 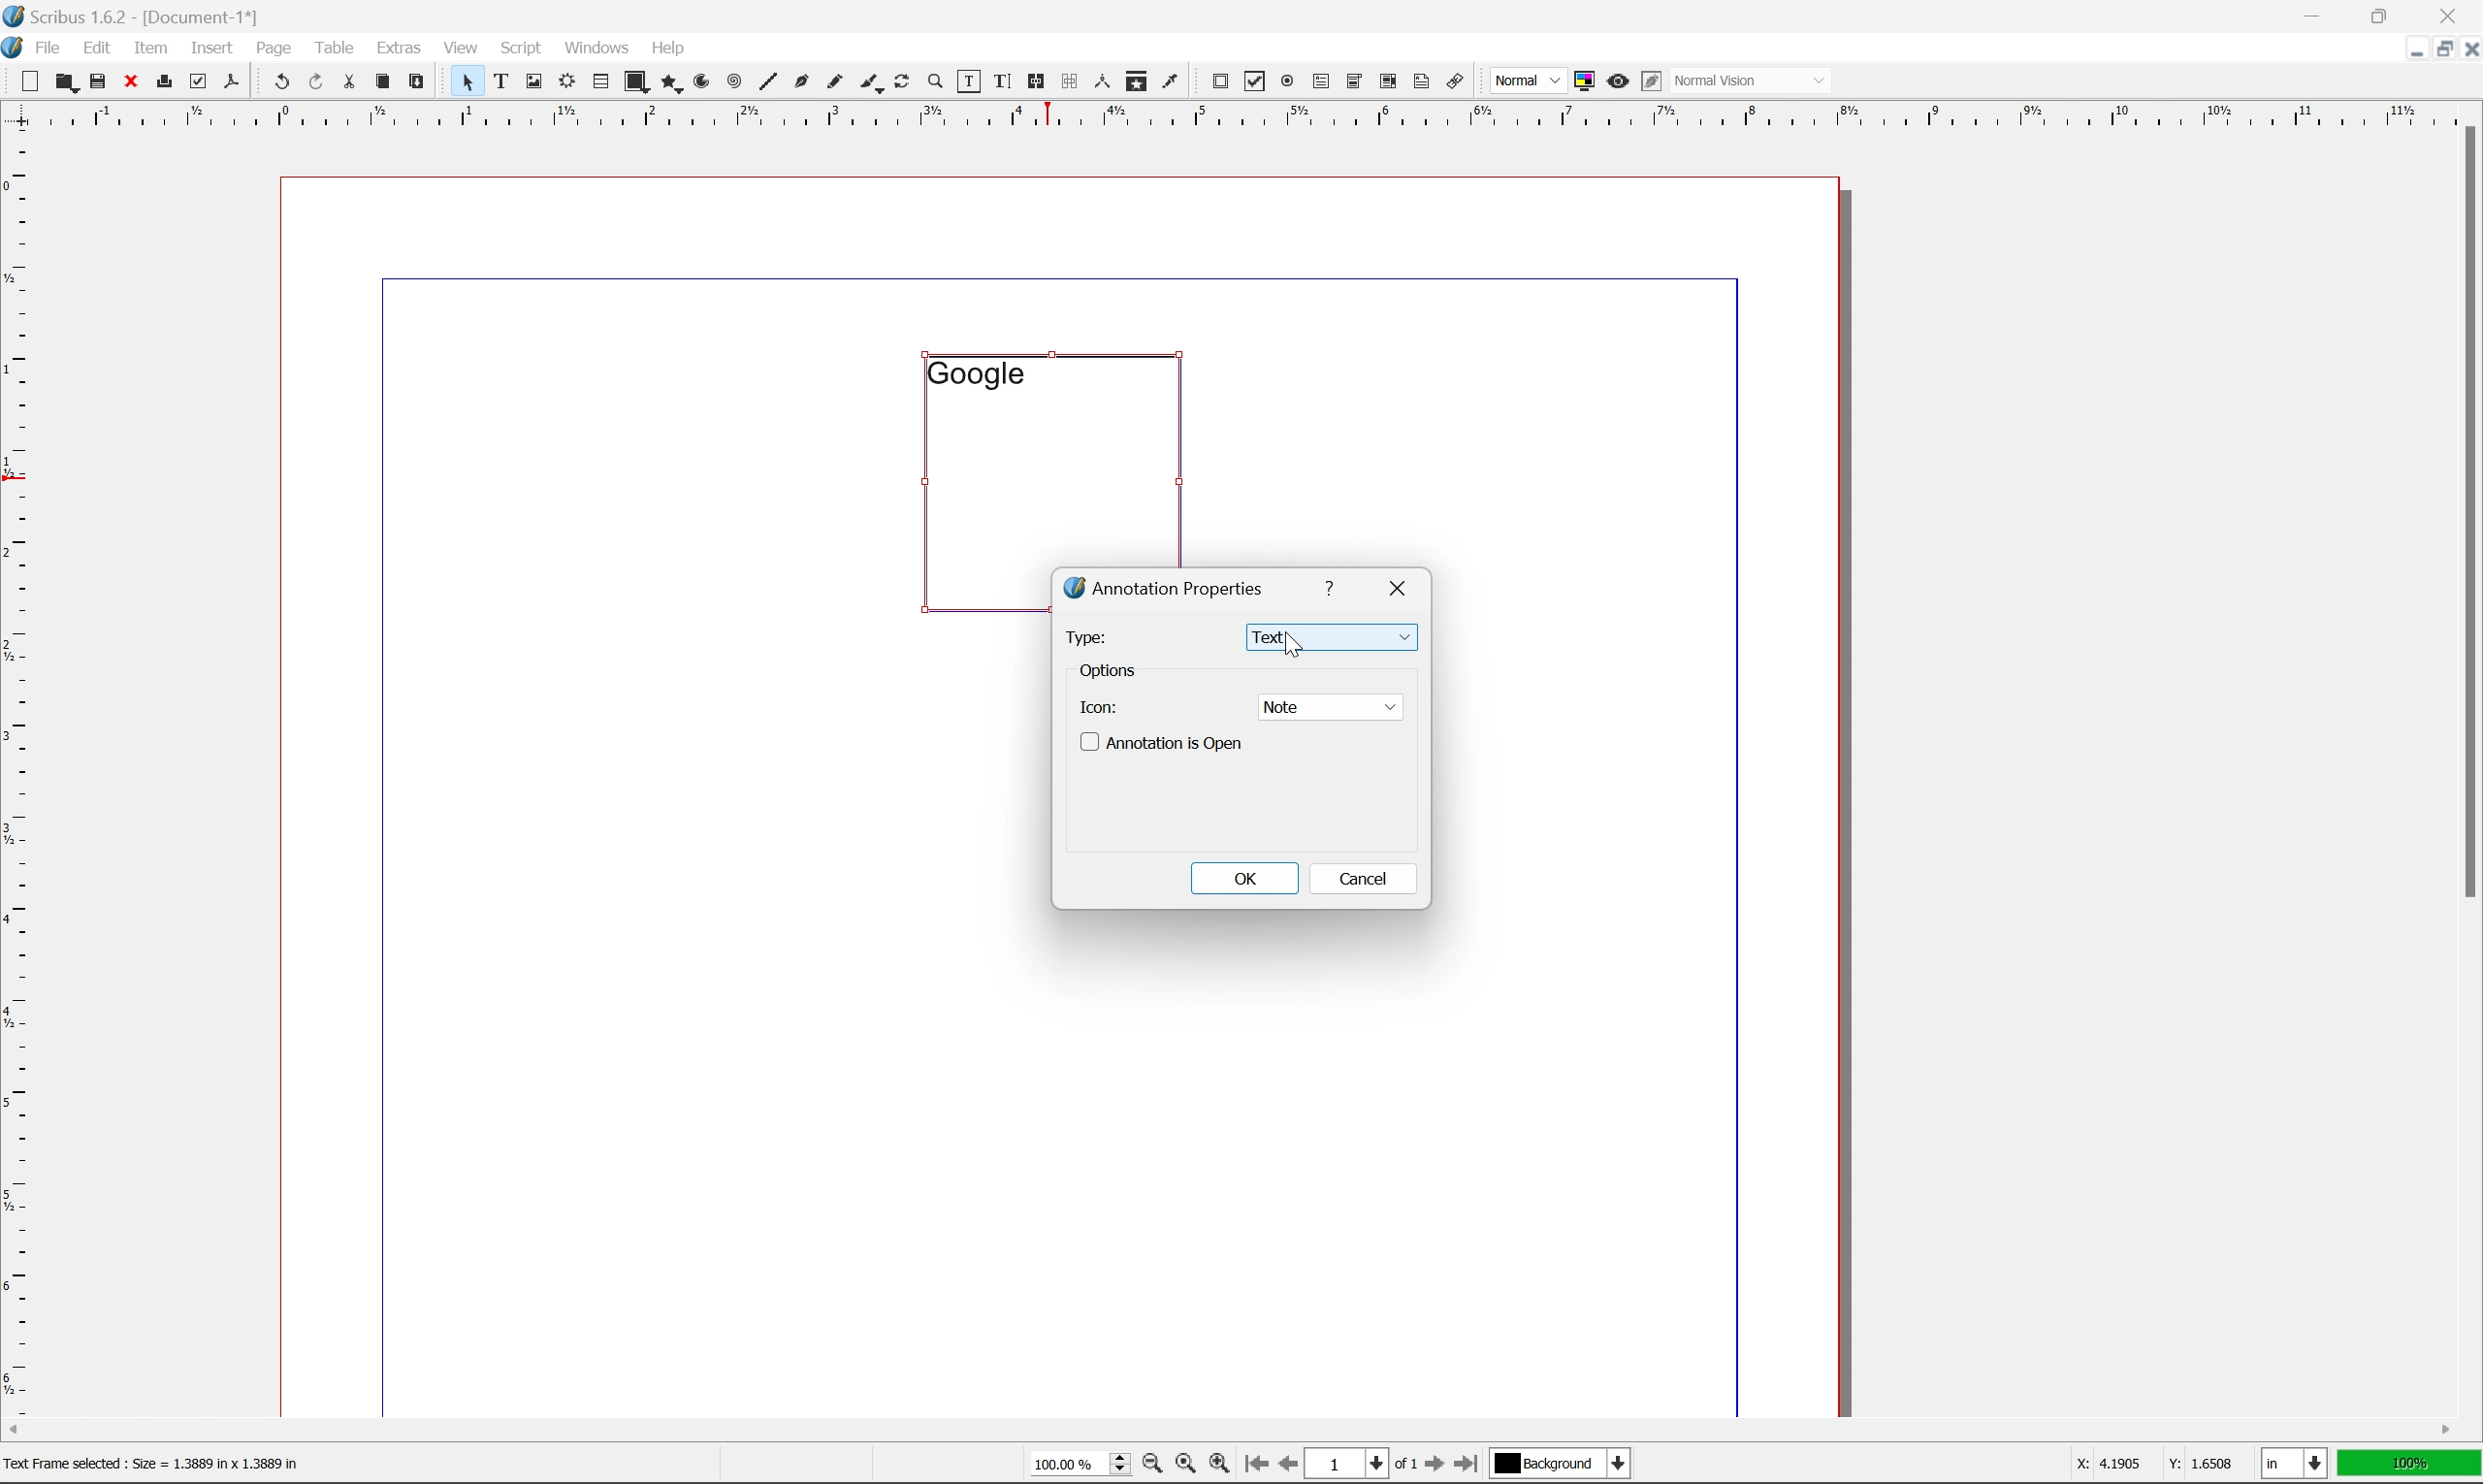 What do you see at coordinates (1184, 1467) in the screenshot?
I see `zoom to 100%` at bounding box center [1184, 1467].